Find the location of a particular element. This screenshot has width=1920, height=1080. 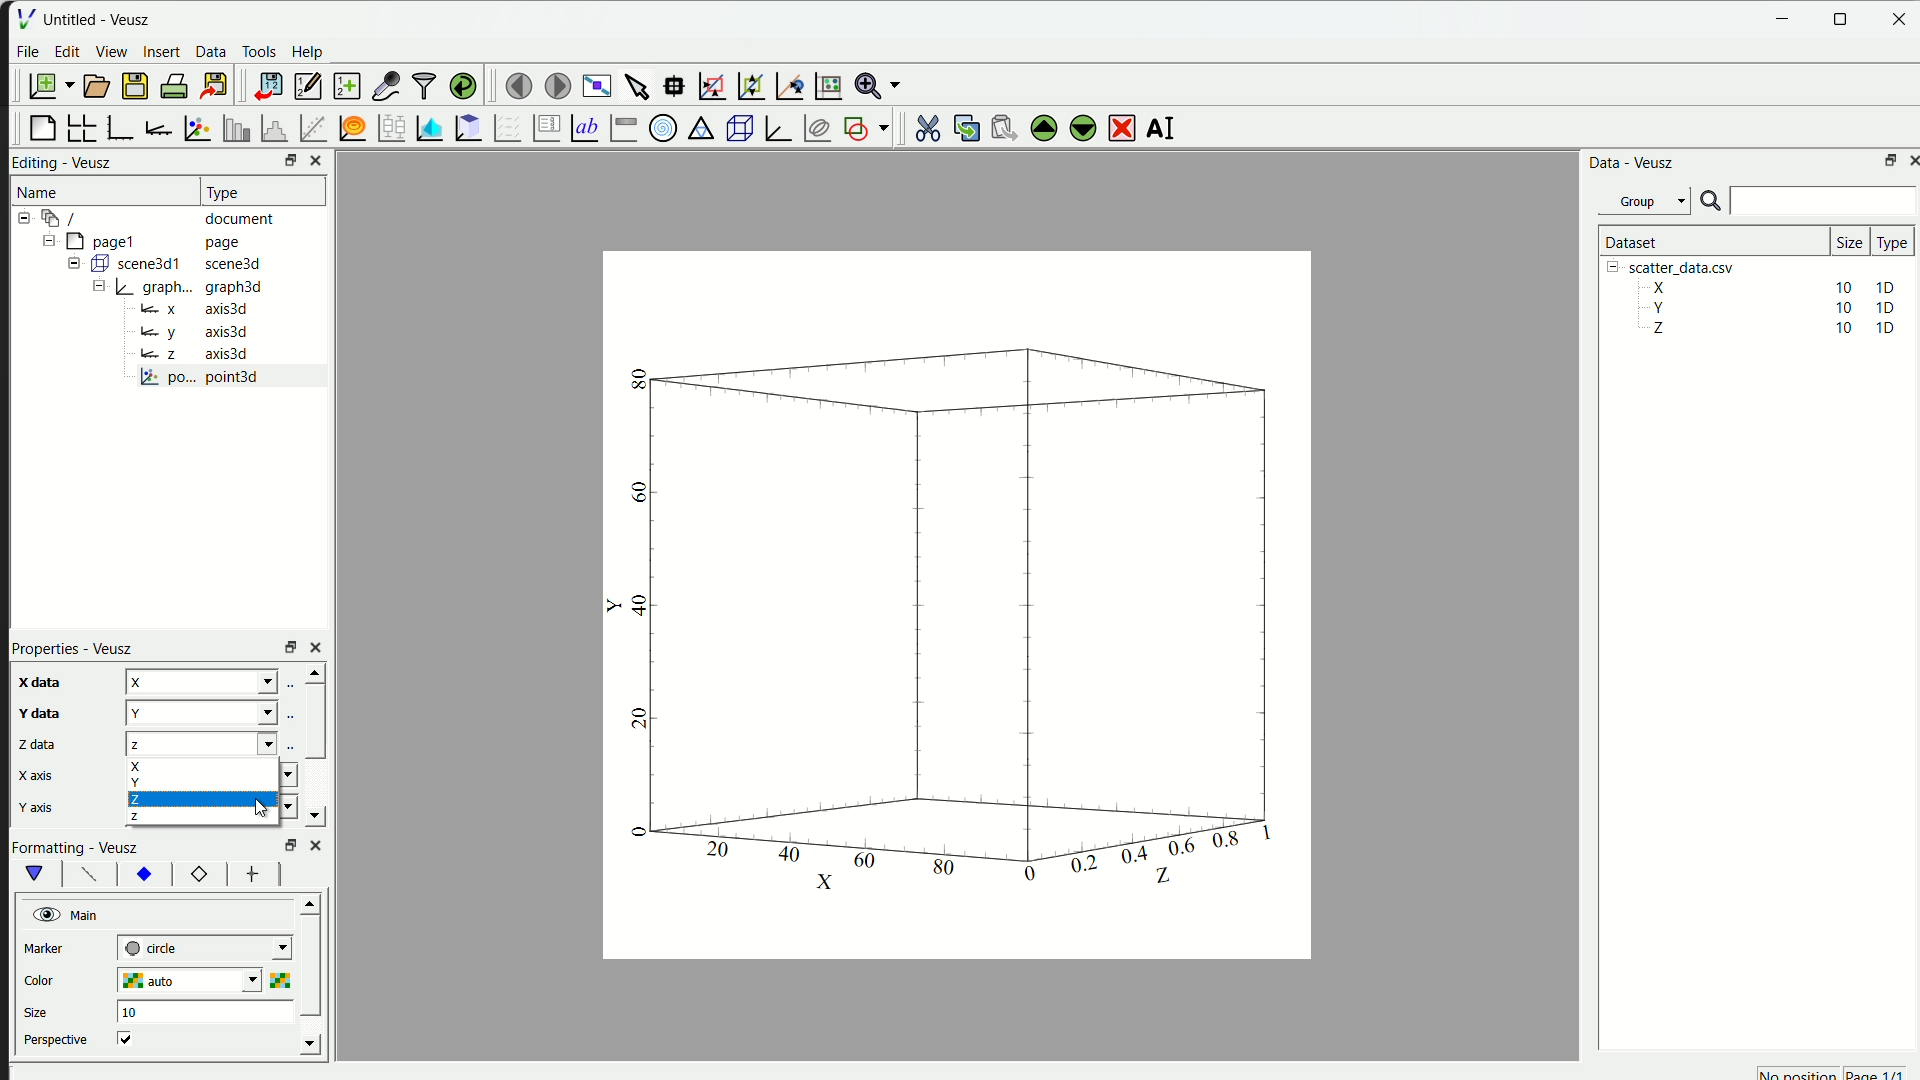

move to the next page is located at coordinates (554, 84).